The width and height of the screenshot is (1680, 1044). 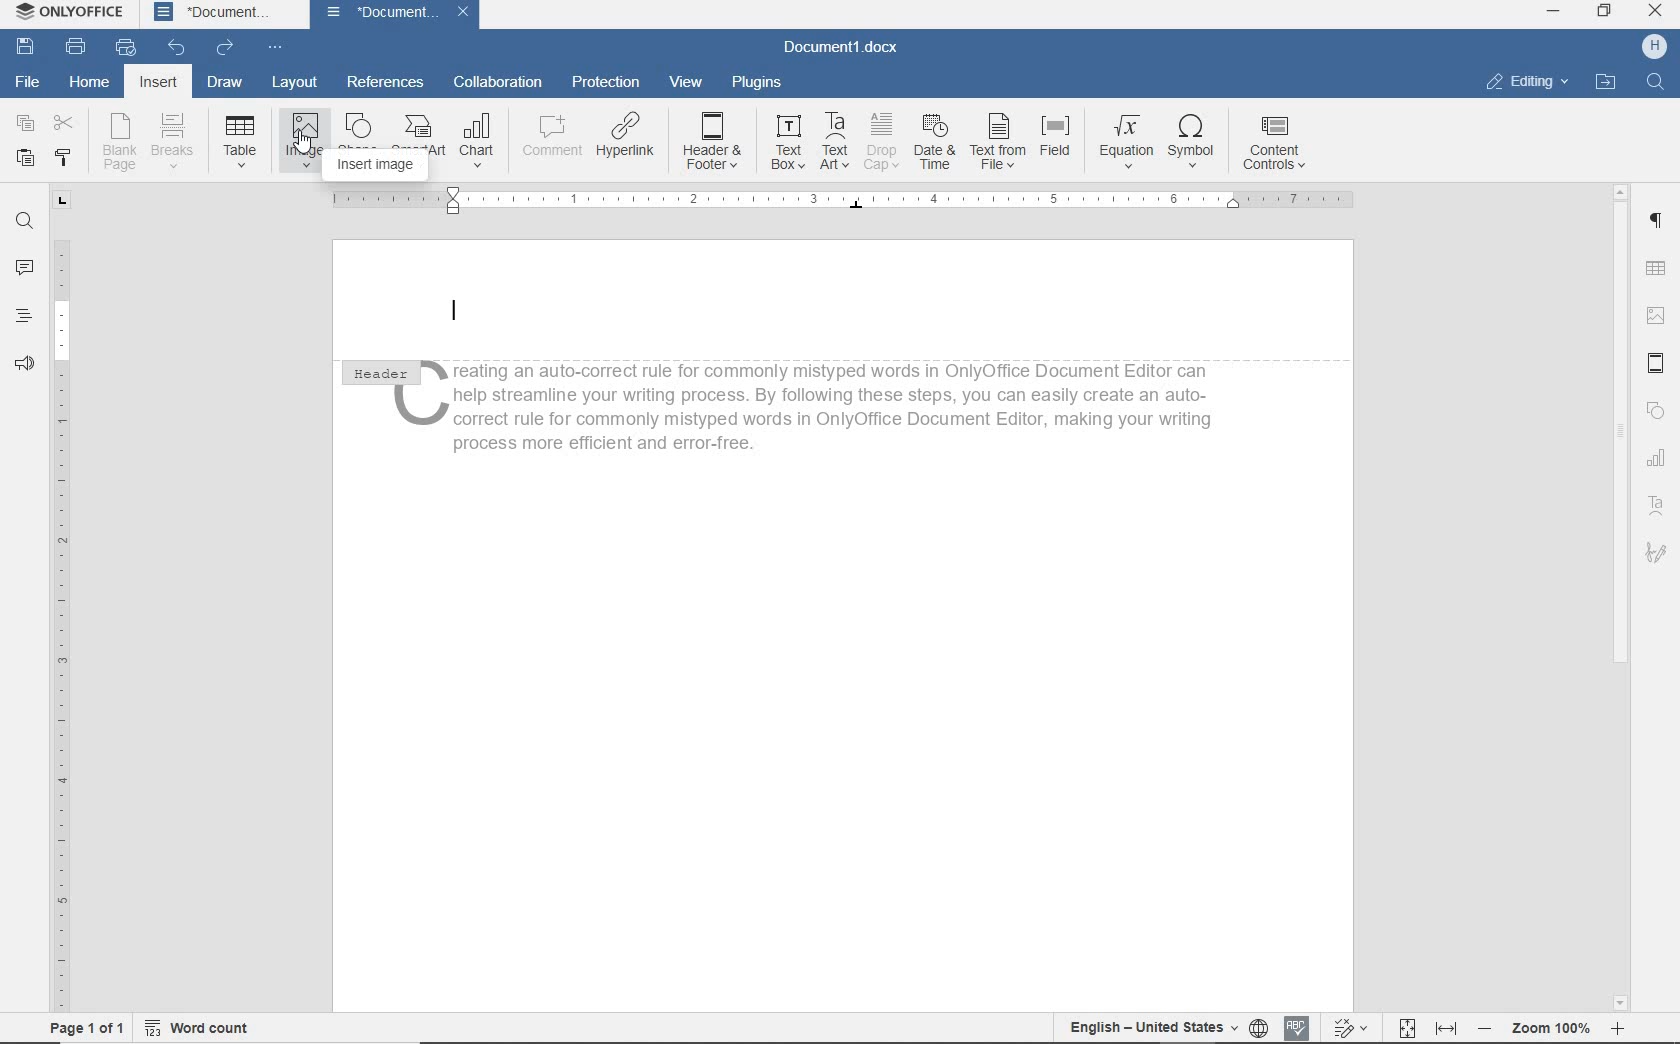 What do you see at coordinates (1621, 596) in the screenshot?
I see `SCROLLBAR` at bounding box center [1621, 596].